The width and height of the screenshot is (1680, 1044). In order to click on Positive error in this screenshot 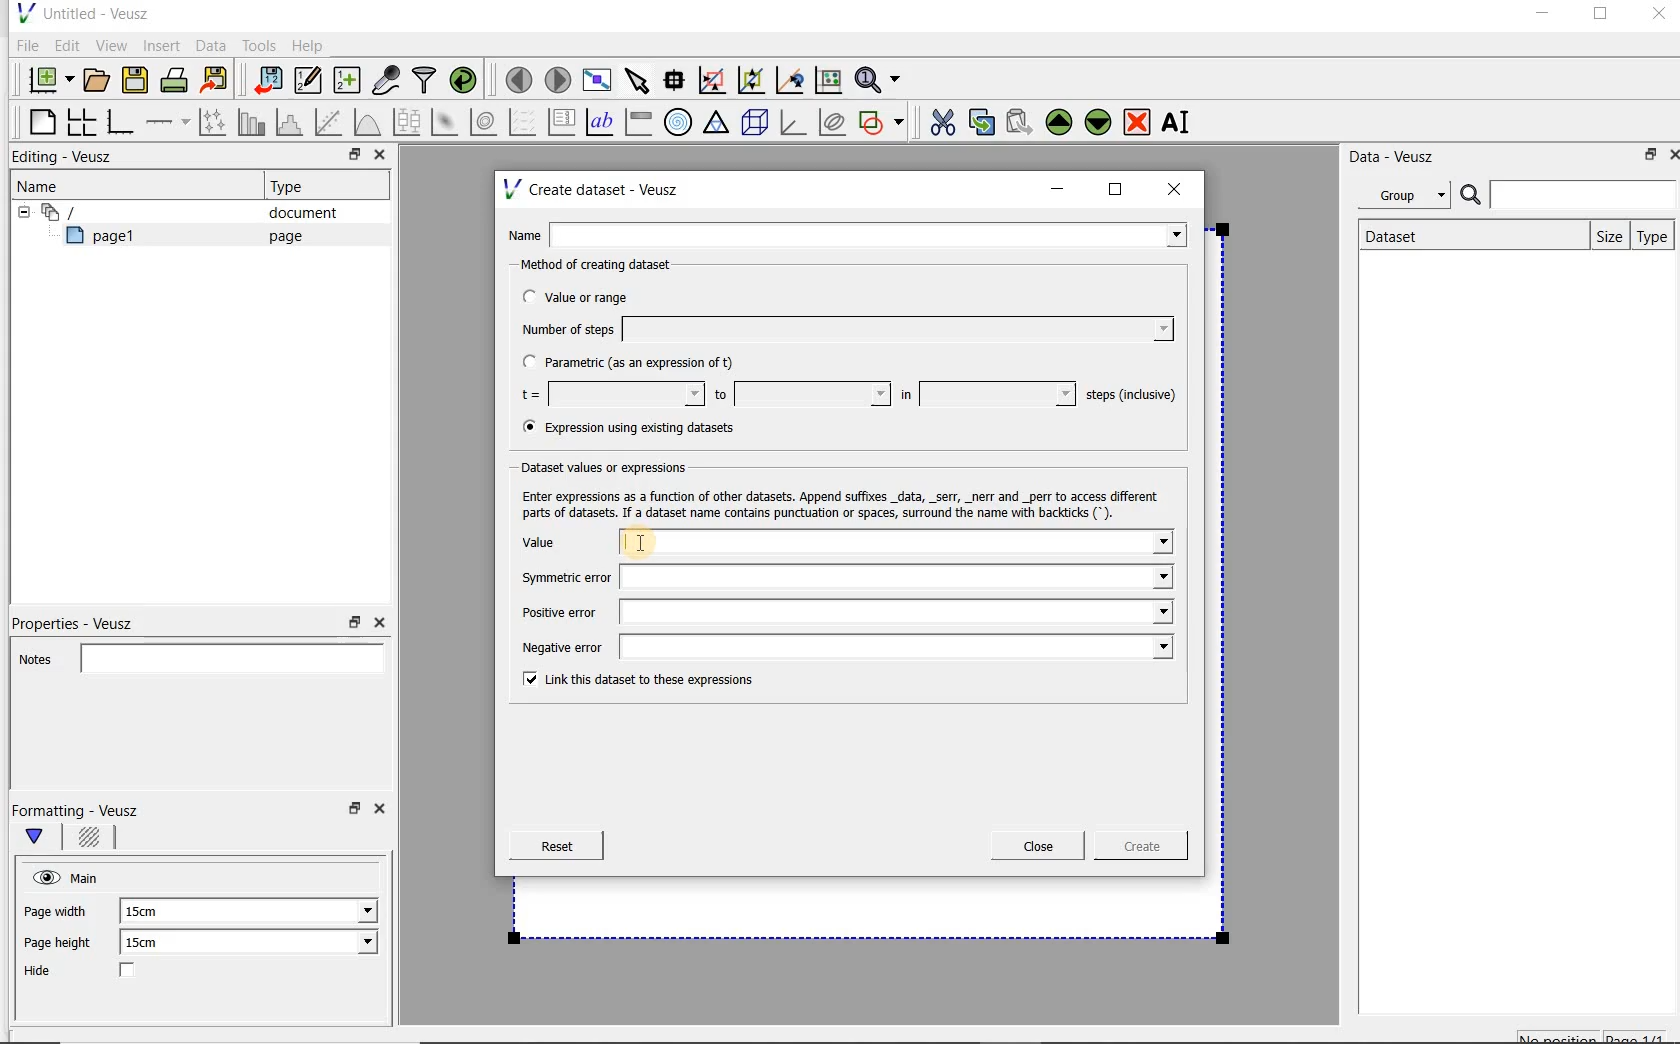, I will do `click(839, 612)`.